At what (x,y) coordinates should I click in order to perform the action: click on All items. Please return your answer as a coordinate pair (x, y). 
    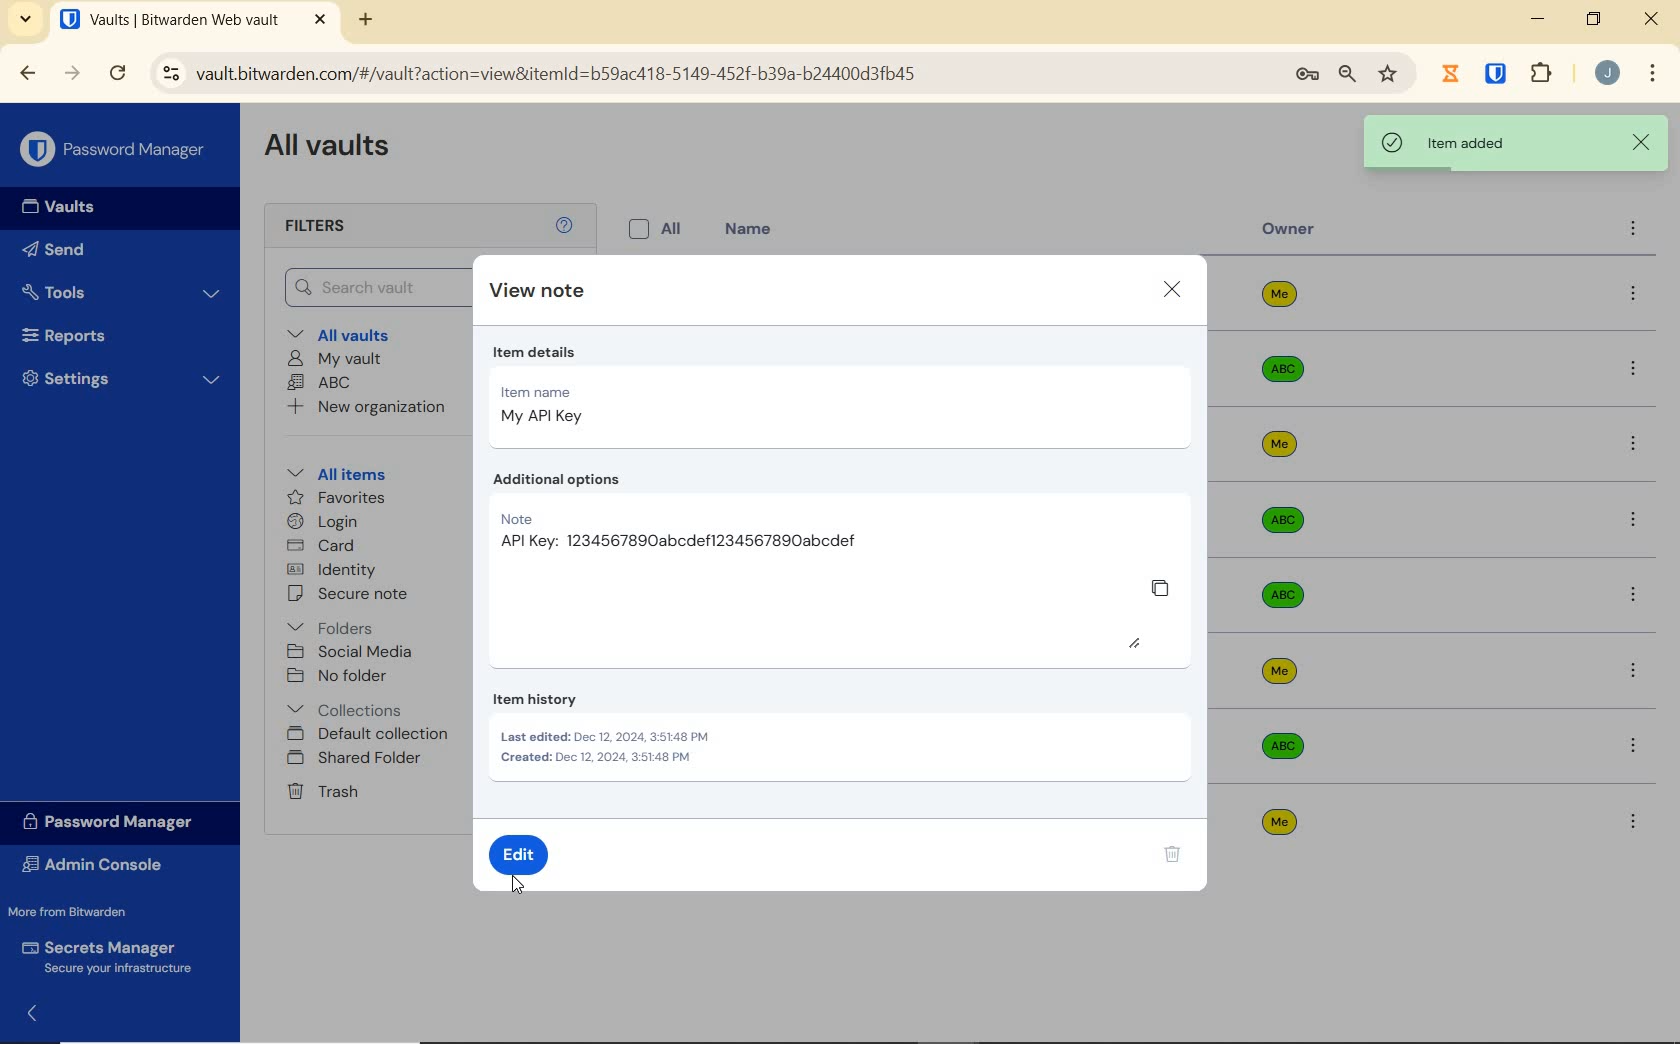
    Looking at the image, I should click on (351, 474).